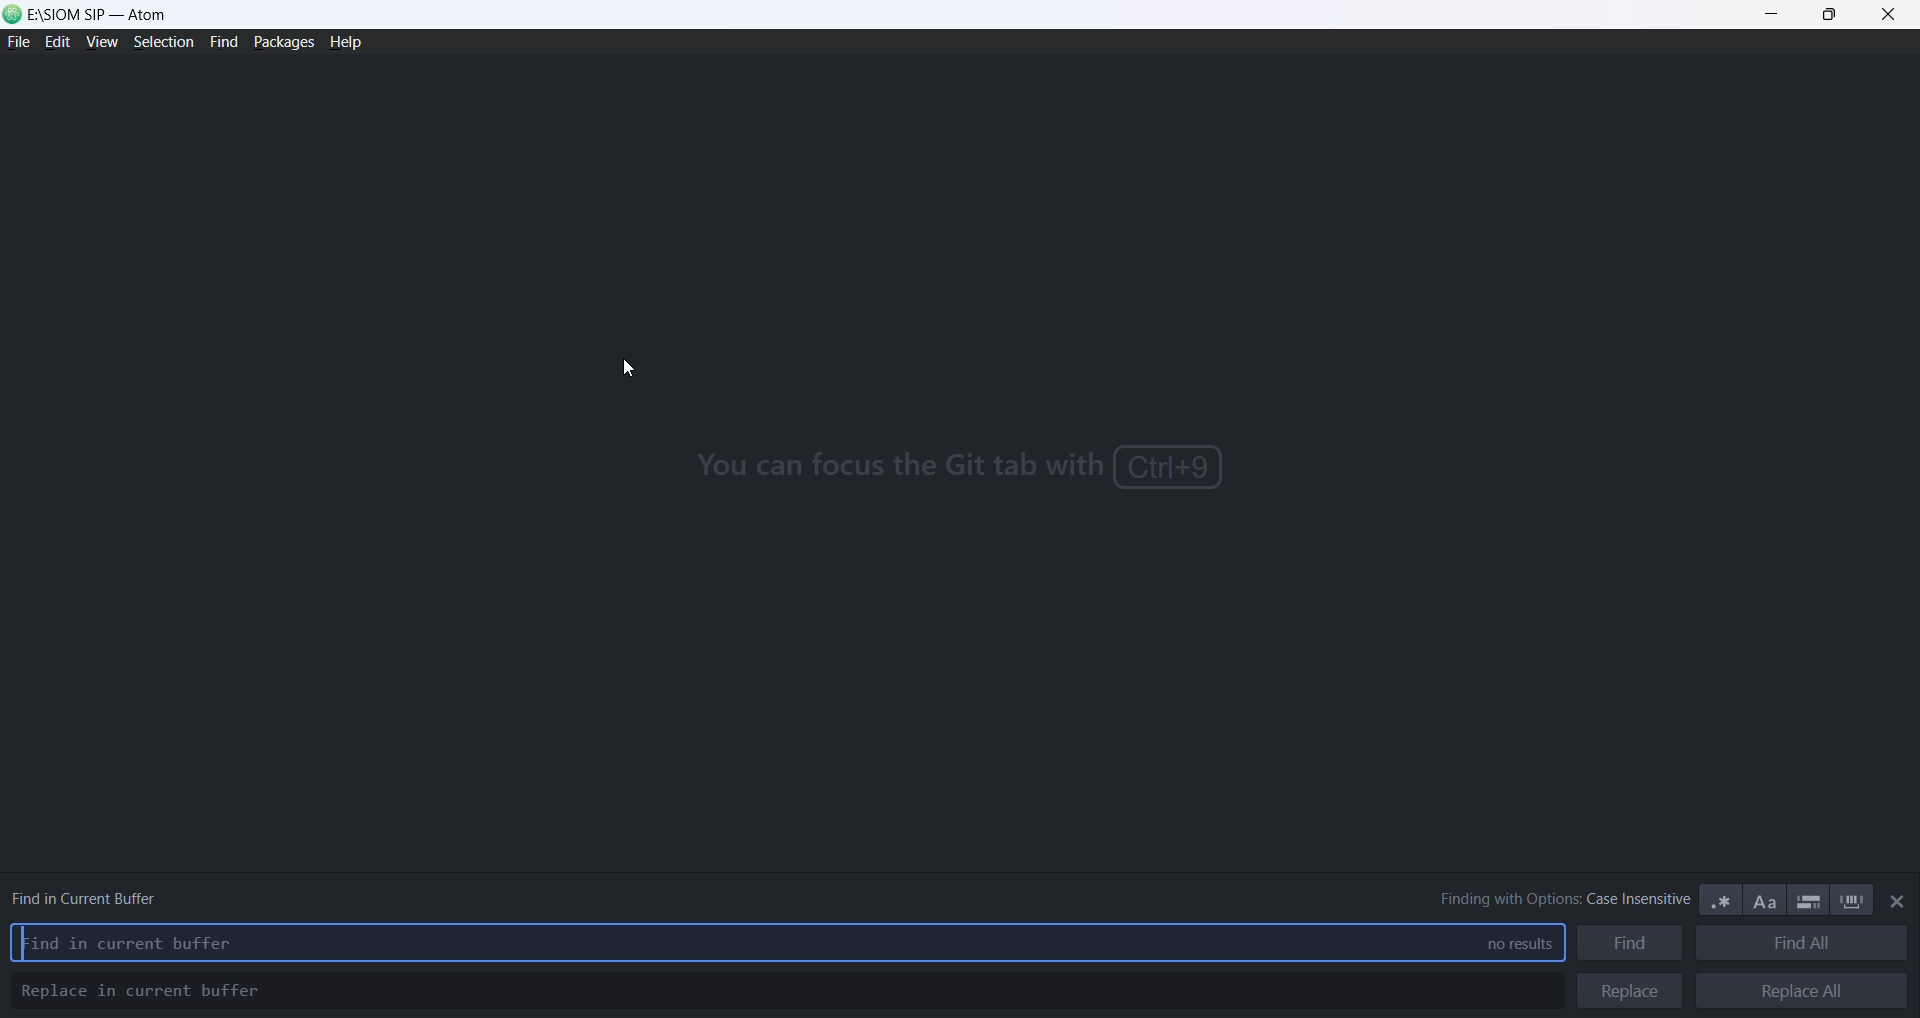 The height and width of the screenshot is (1018, 1920). What do you see at coordinates (958, 470) in the screenshot?
I see `you can focus the git tab with ctrl+9` at bounding box center [958, 470].